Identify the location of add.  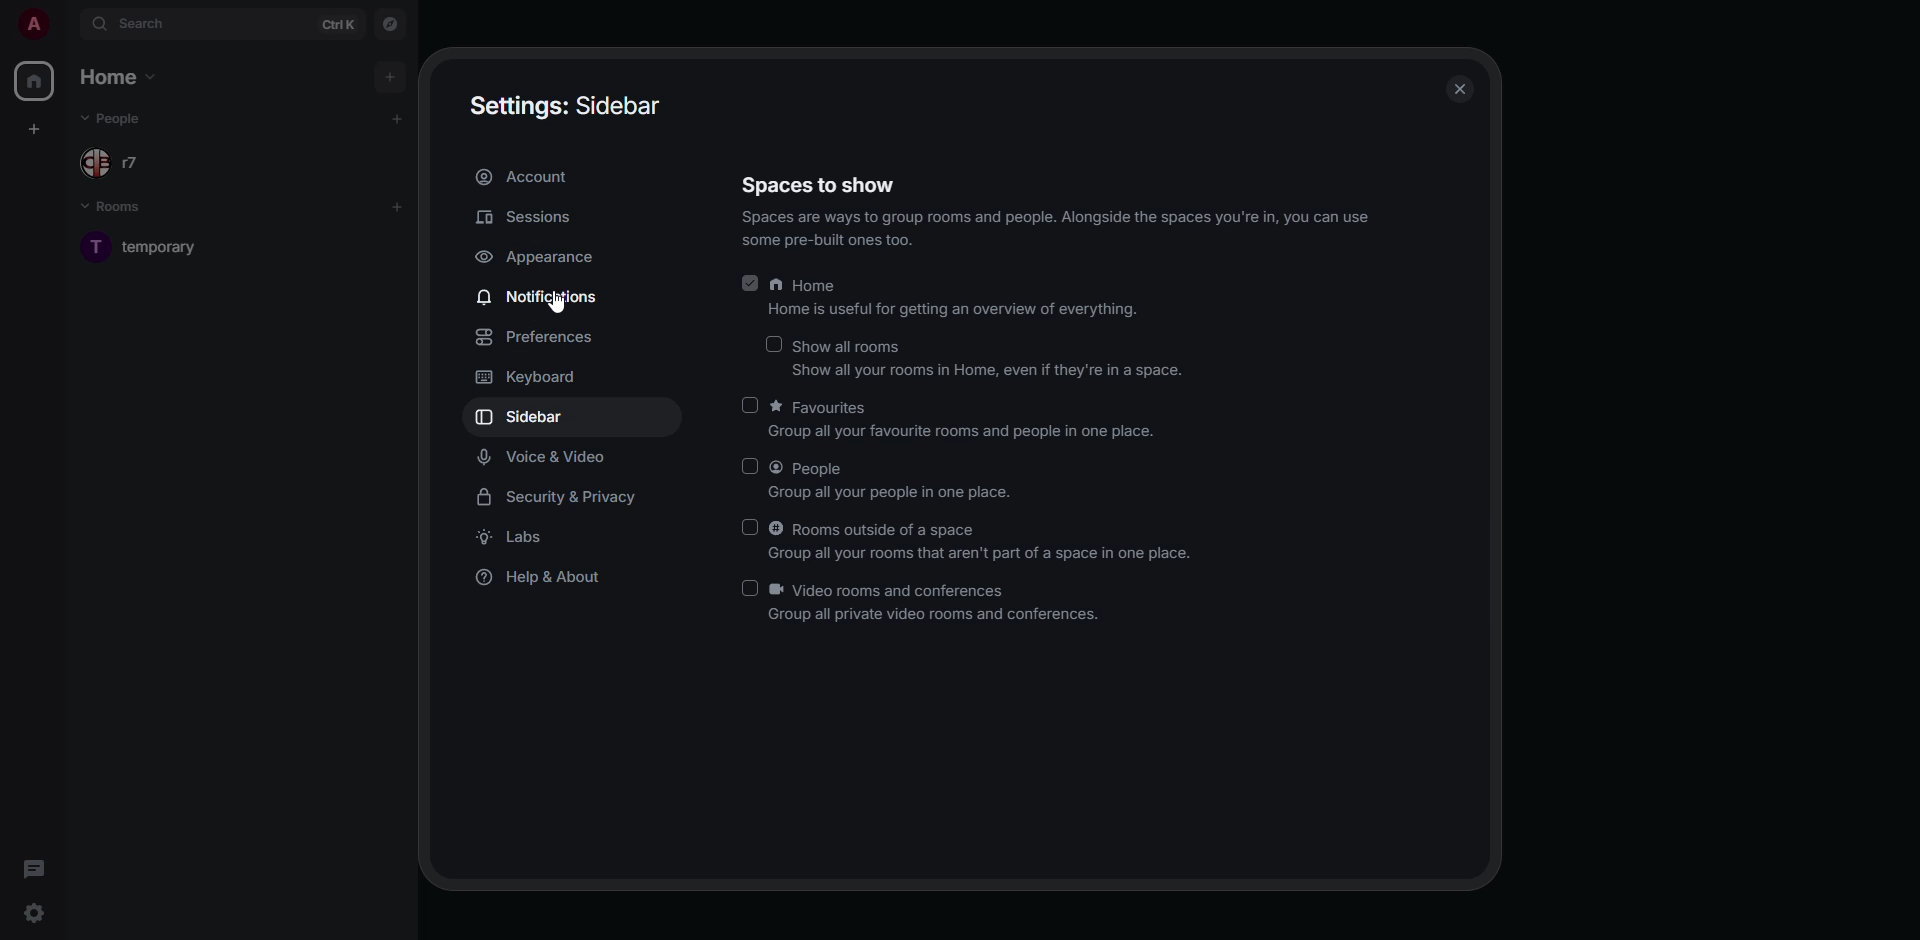
(399, 118).